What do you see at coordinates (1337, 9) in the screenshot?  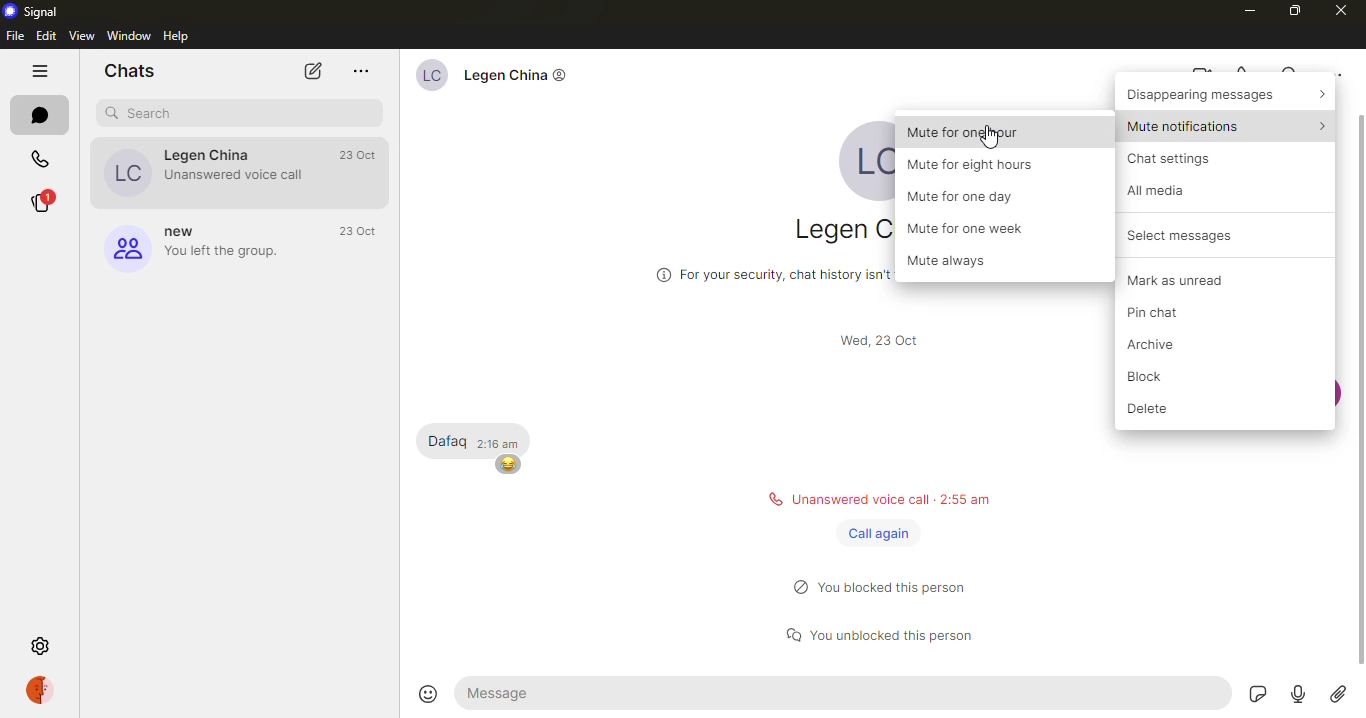 I see `close` at bounding box center [1337, 9].